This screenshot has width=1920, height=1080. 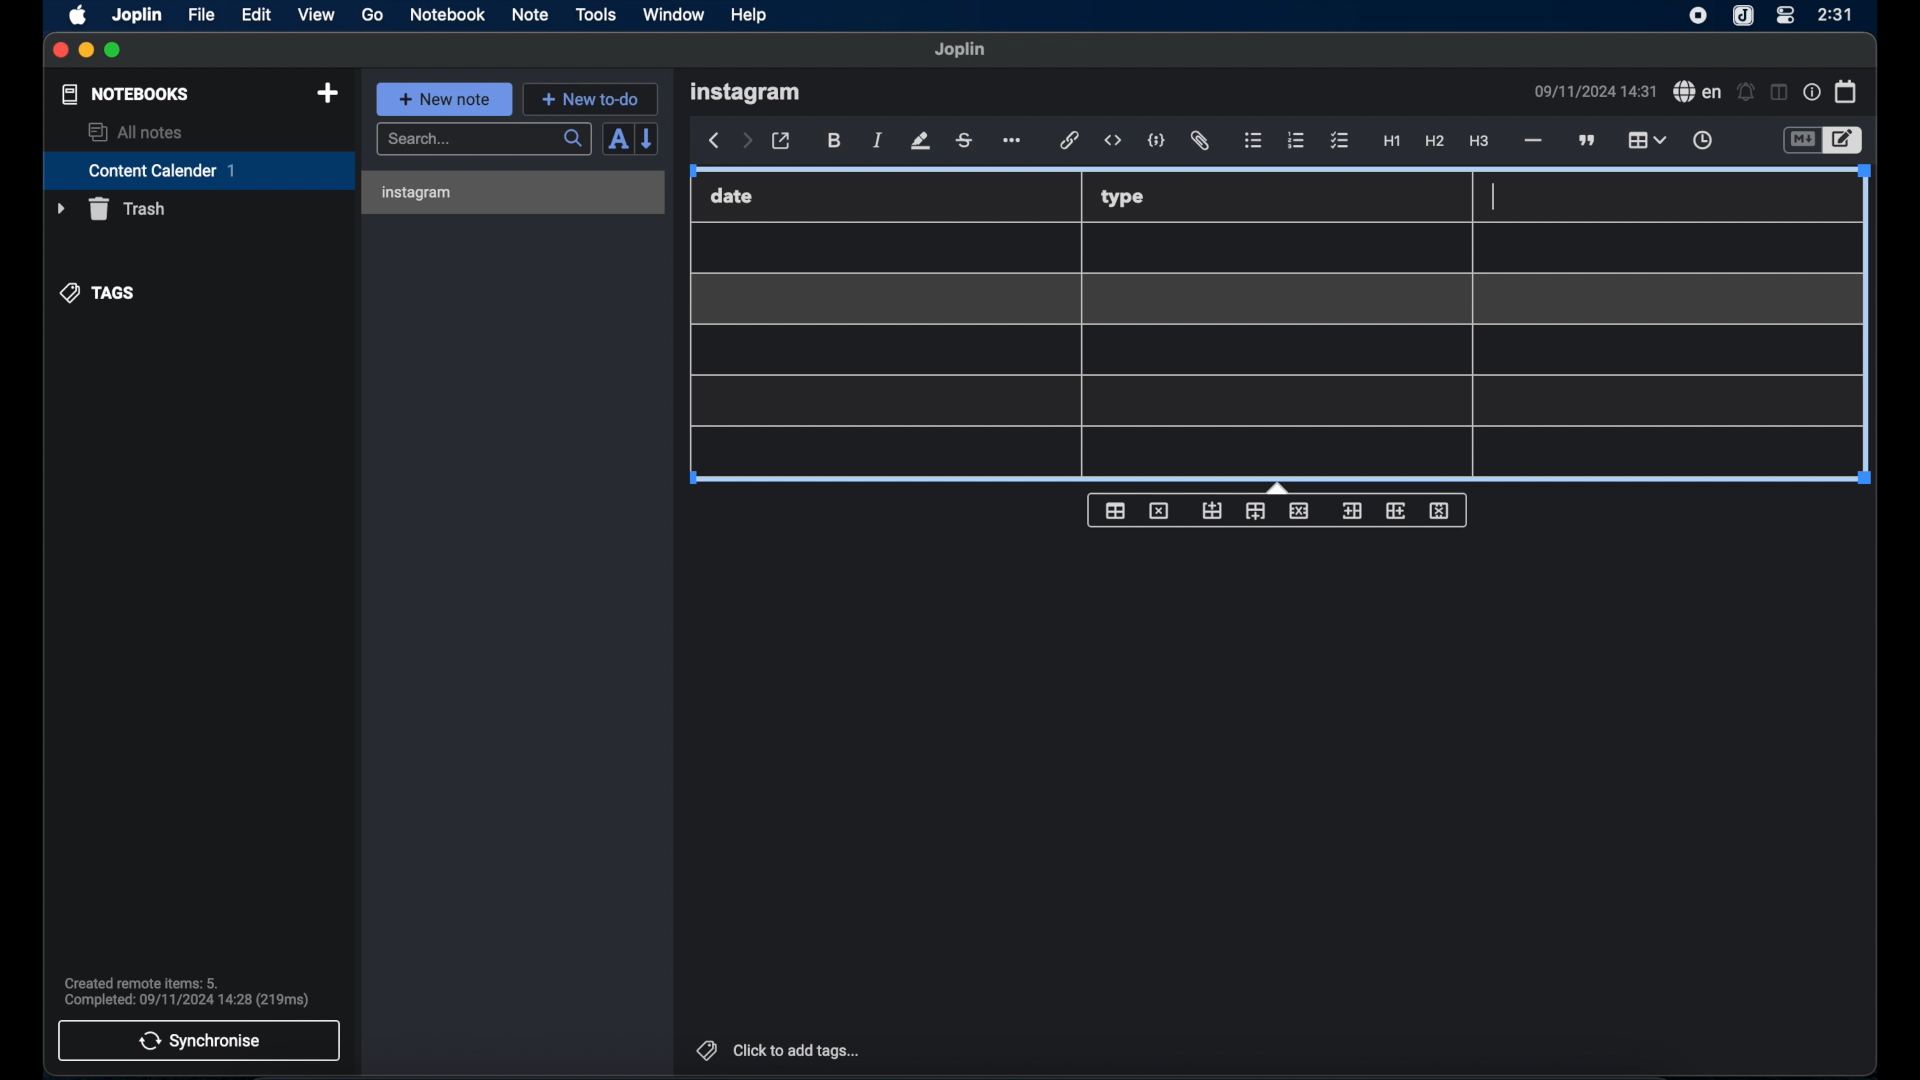 What do you see at coordinates (329, 94) in the screenshot?
I see `new notebook` at bounding box center [329, 94].